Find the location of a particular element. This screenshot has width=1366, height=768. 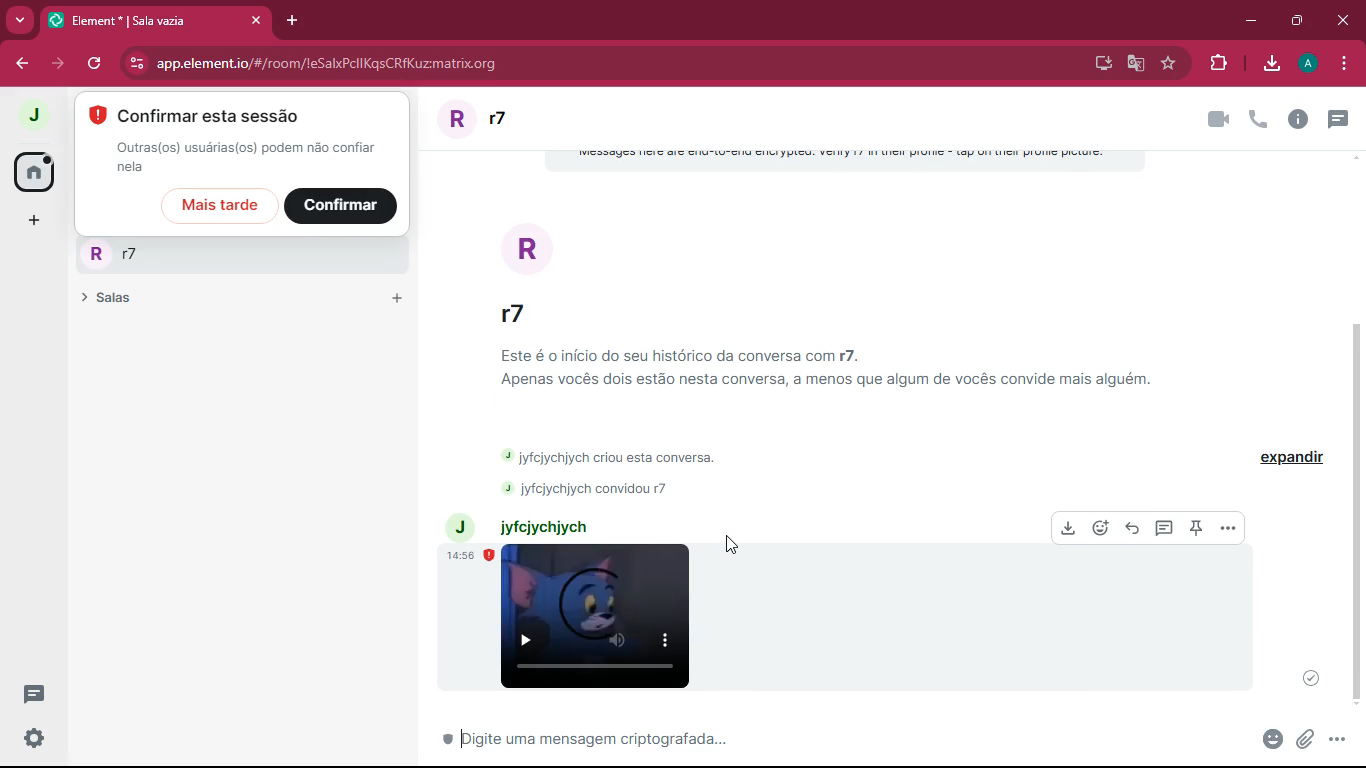

expandir is located at coordinates (1299, 456).